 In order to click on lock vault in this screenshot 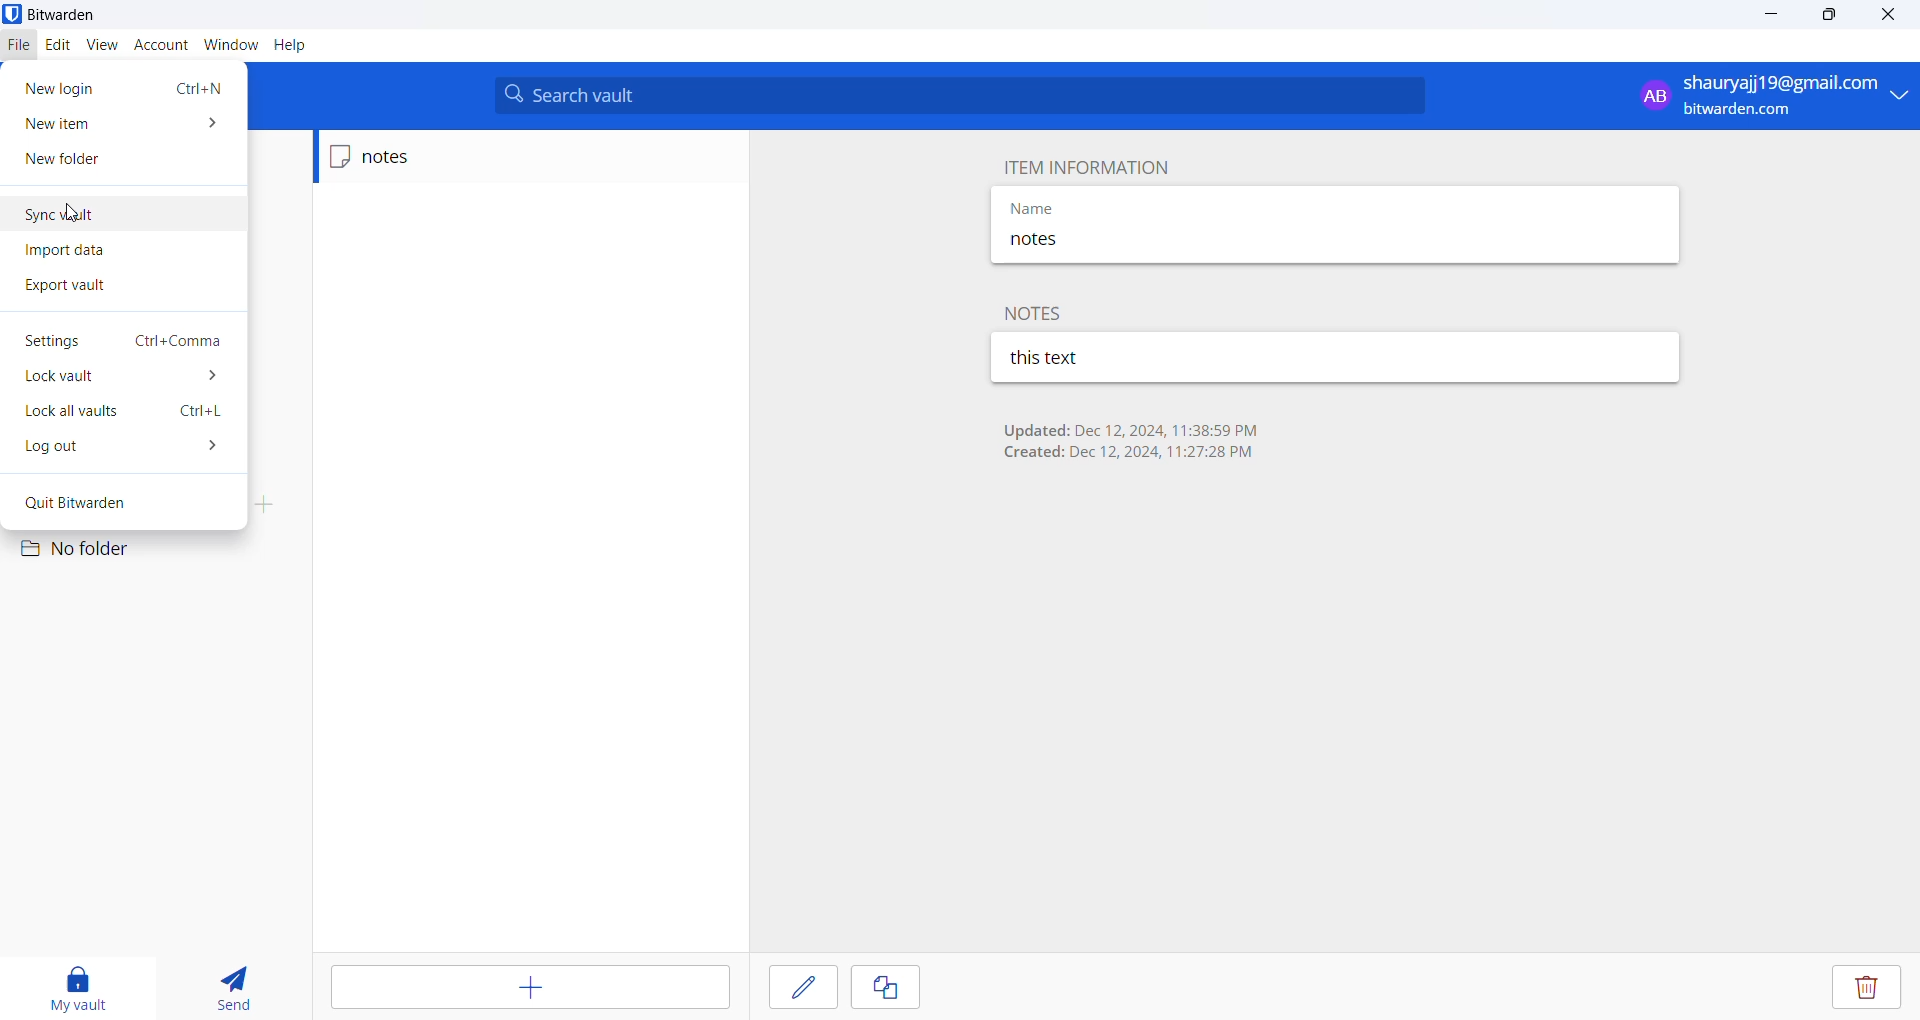, I will do `click(127, 379)`.